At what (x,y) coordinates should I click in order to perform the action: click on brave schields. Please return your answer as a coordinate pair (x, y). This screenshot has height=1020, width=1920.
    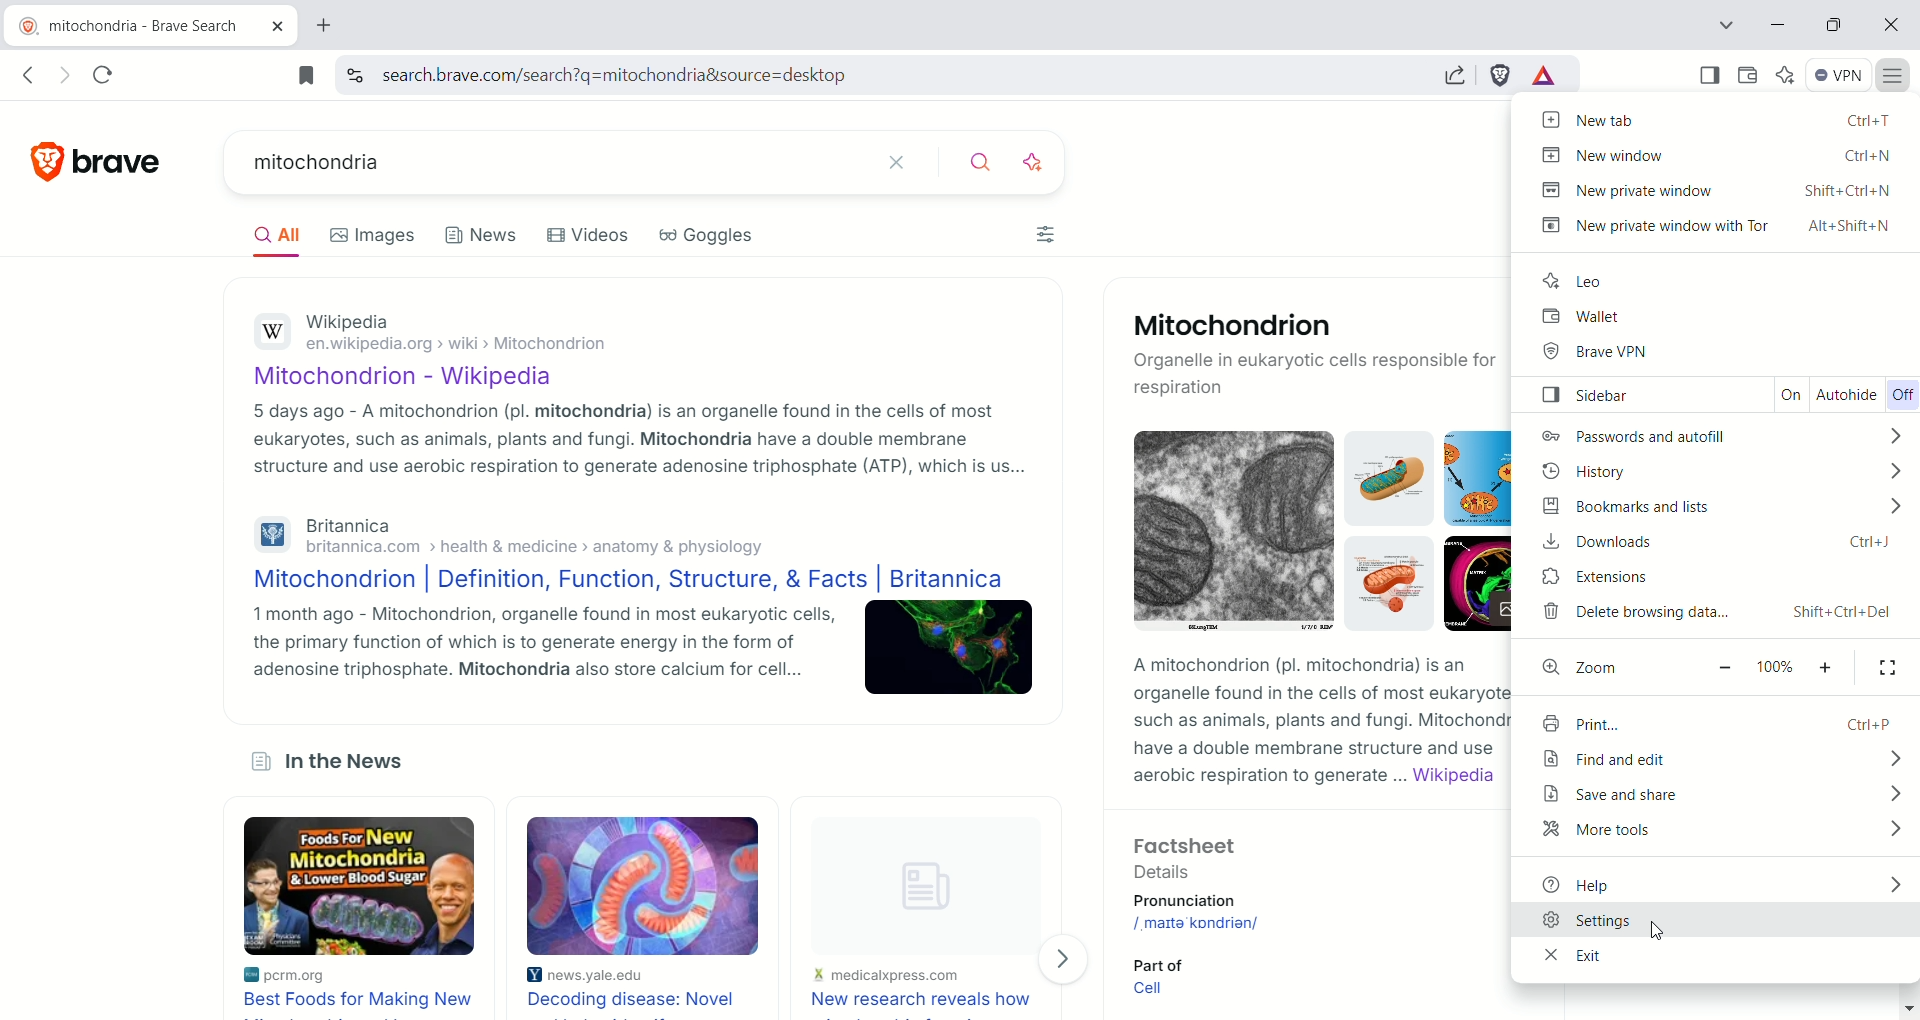
    Looking at the image, I should click on (1501, 74).